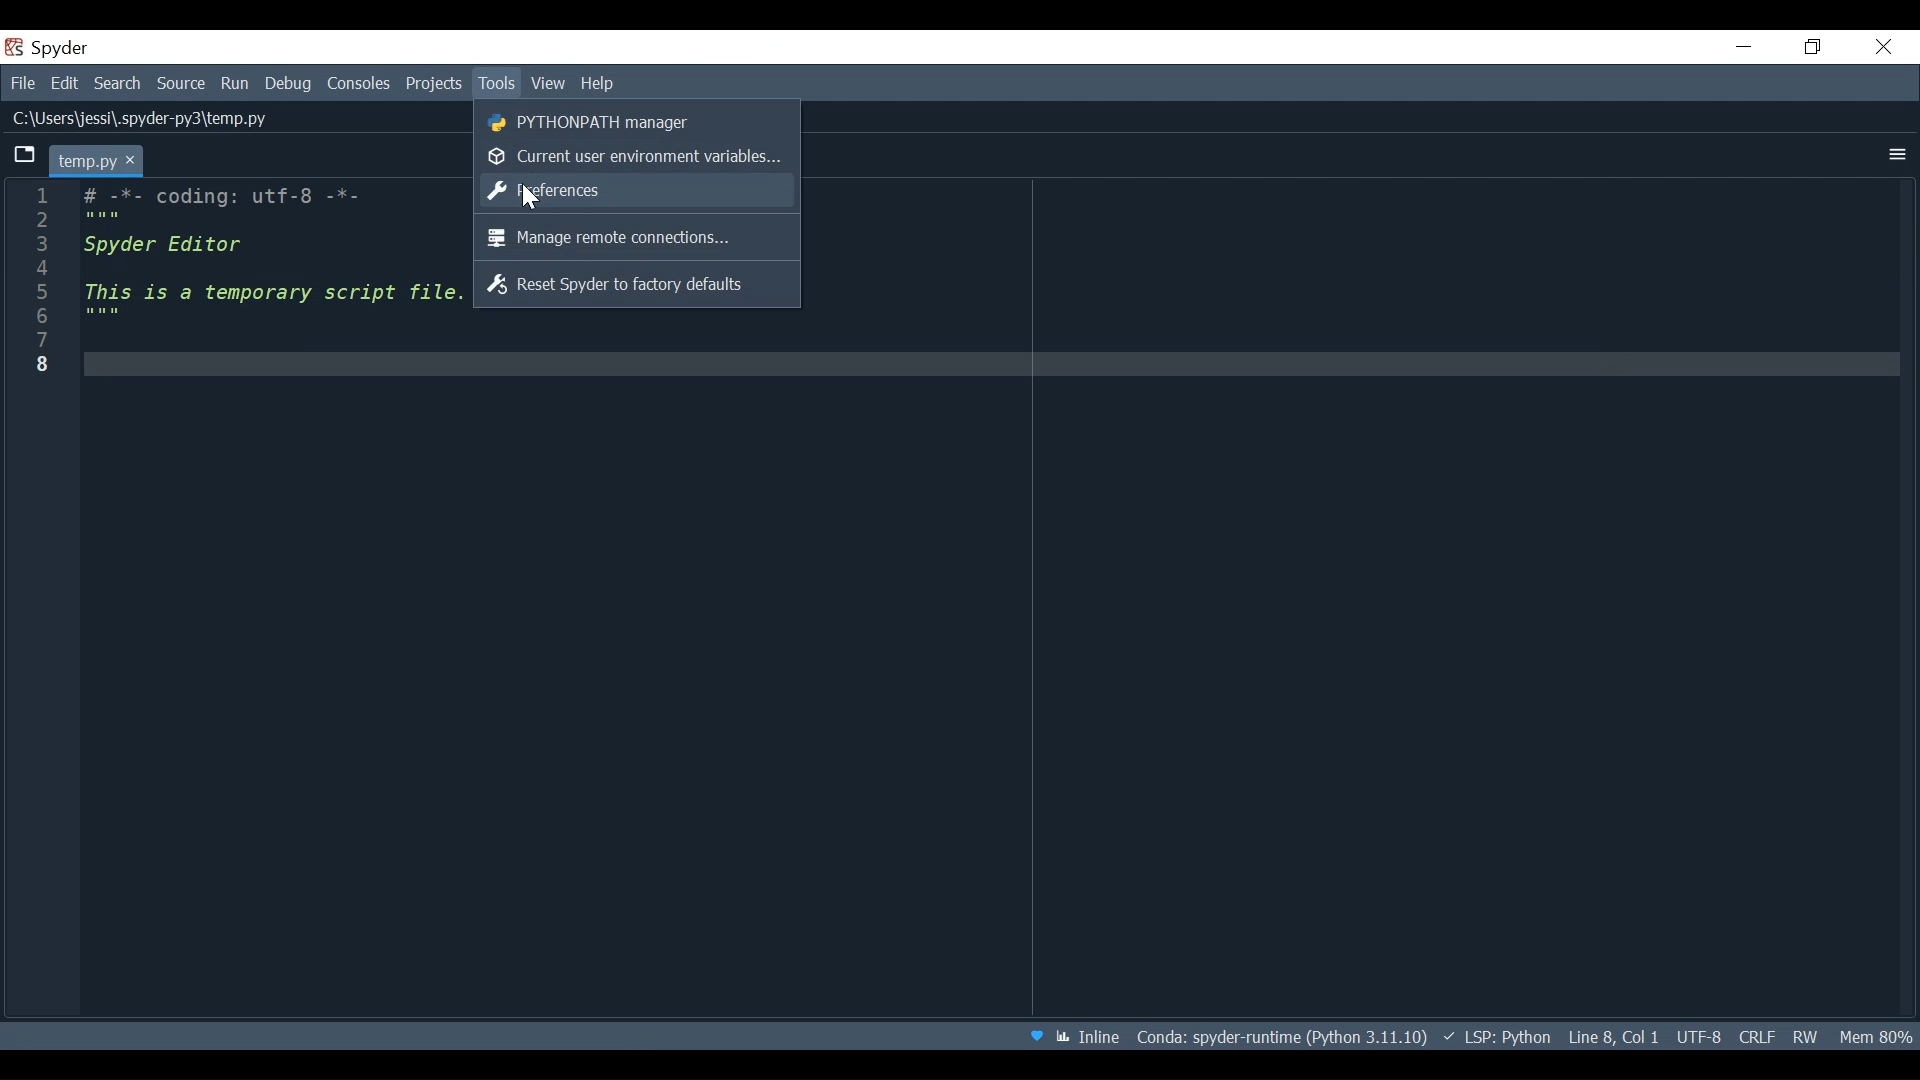 This screenshot has width=1920, height=1080. I want to click on Cursor, so click(531, 195).